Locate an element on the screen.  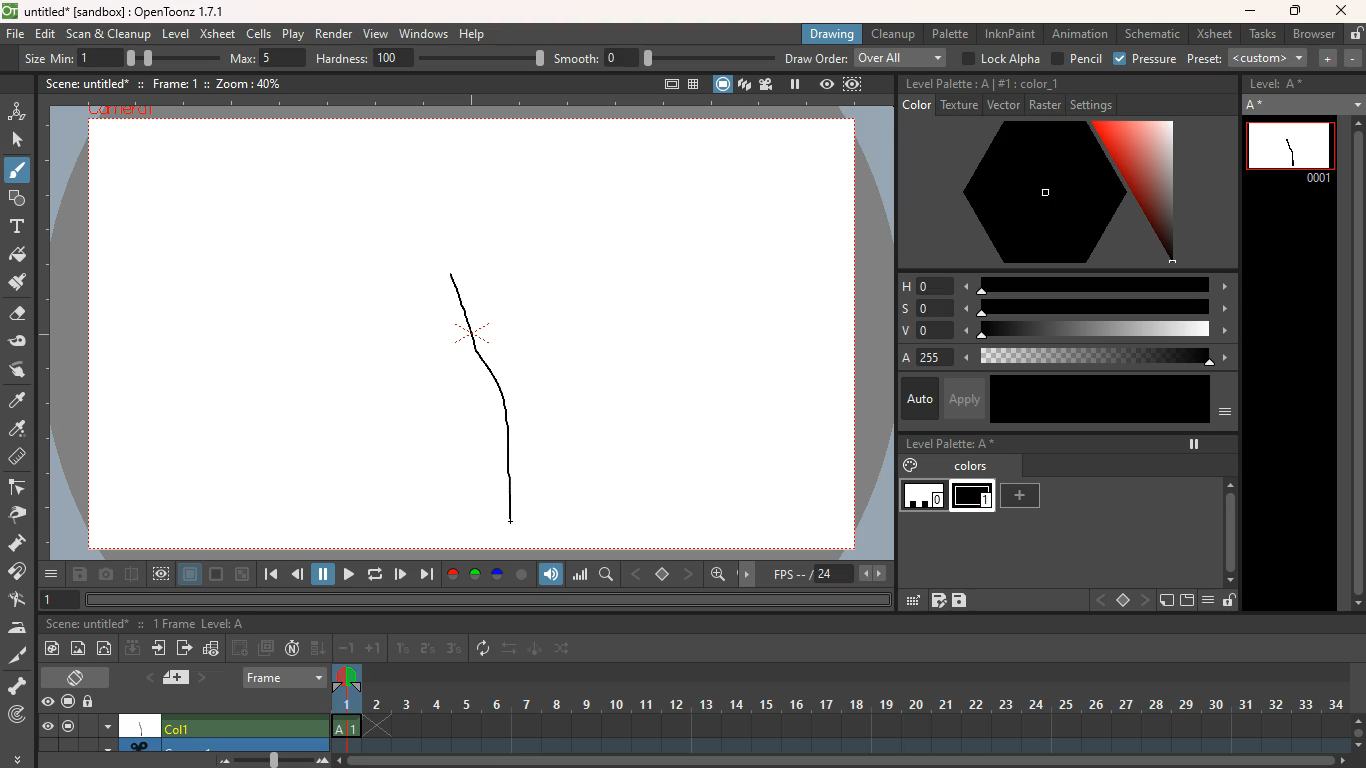
more is located at coordinates (16, 758).